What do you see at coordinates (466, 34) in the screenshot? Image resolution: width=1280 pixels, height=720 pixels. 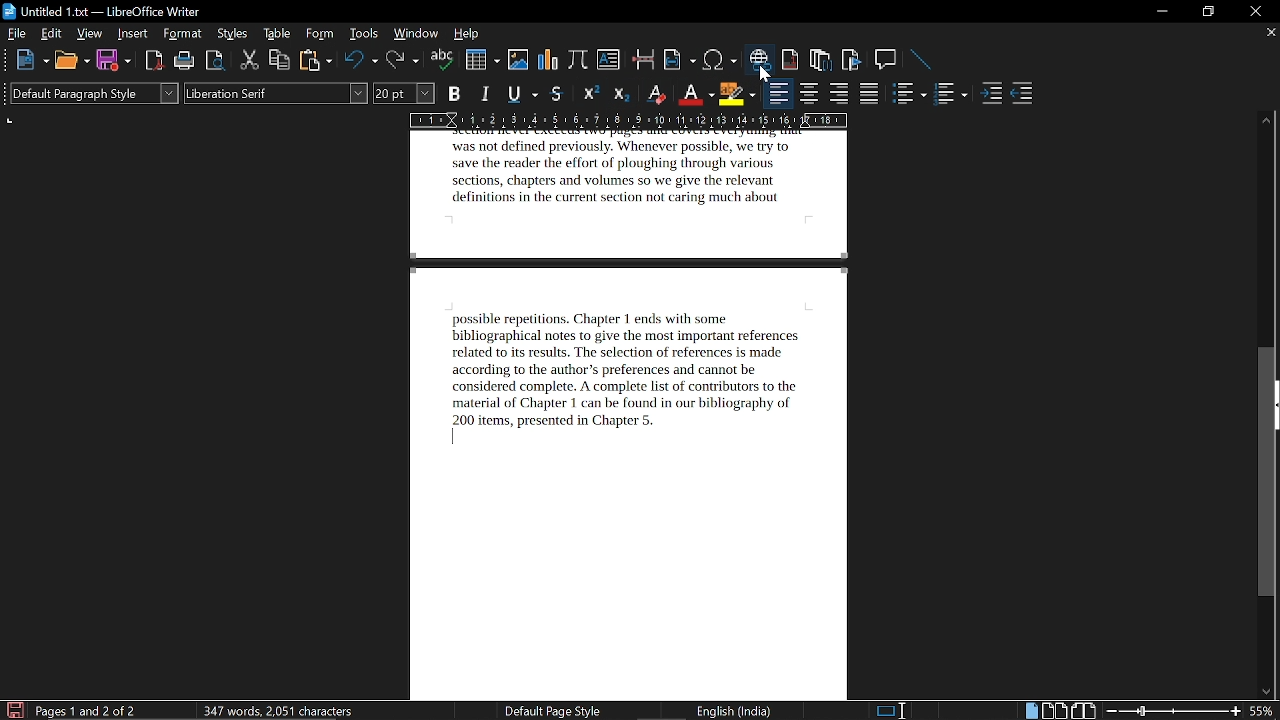 I see `help` at bounding box center [466, 34].